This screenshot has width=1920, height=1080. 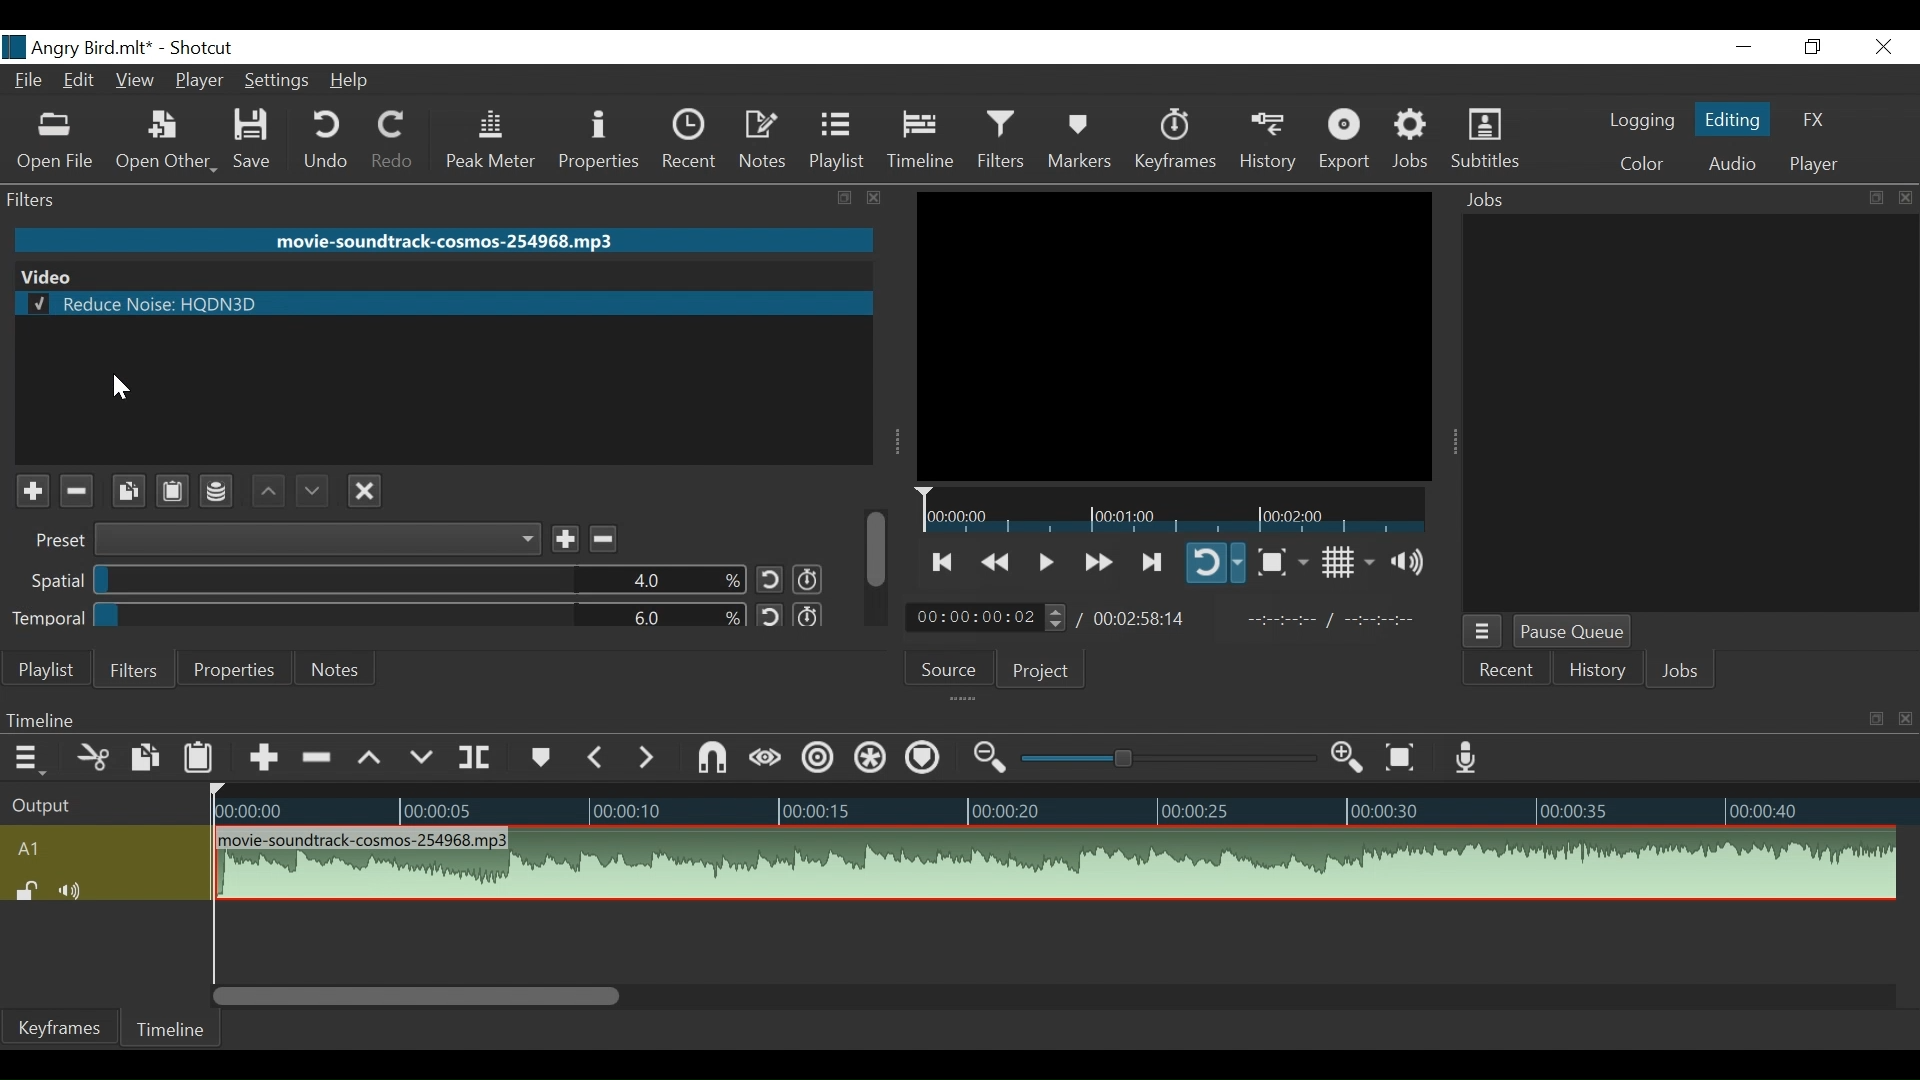 I want to click on Edit, so click(x=81, y=83).